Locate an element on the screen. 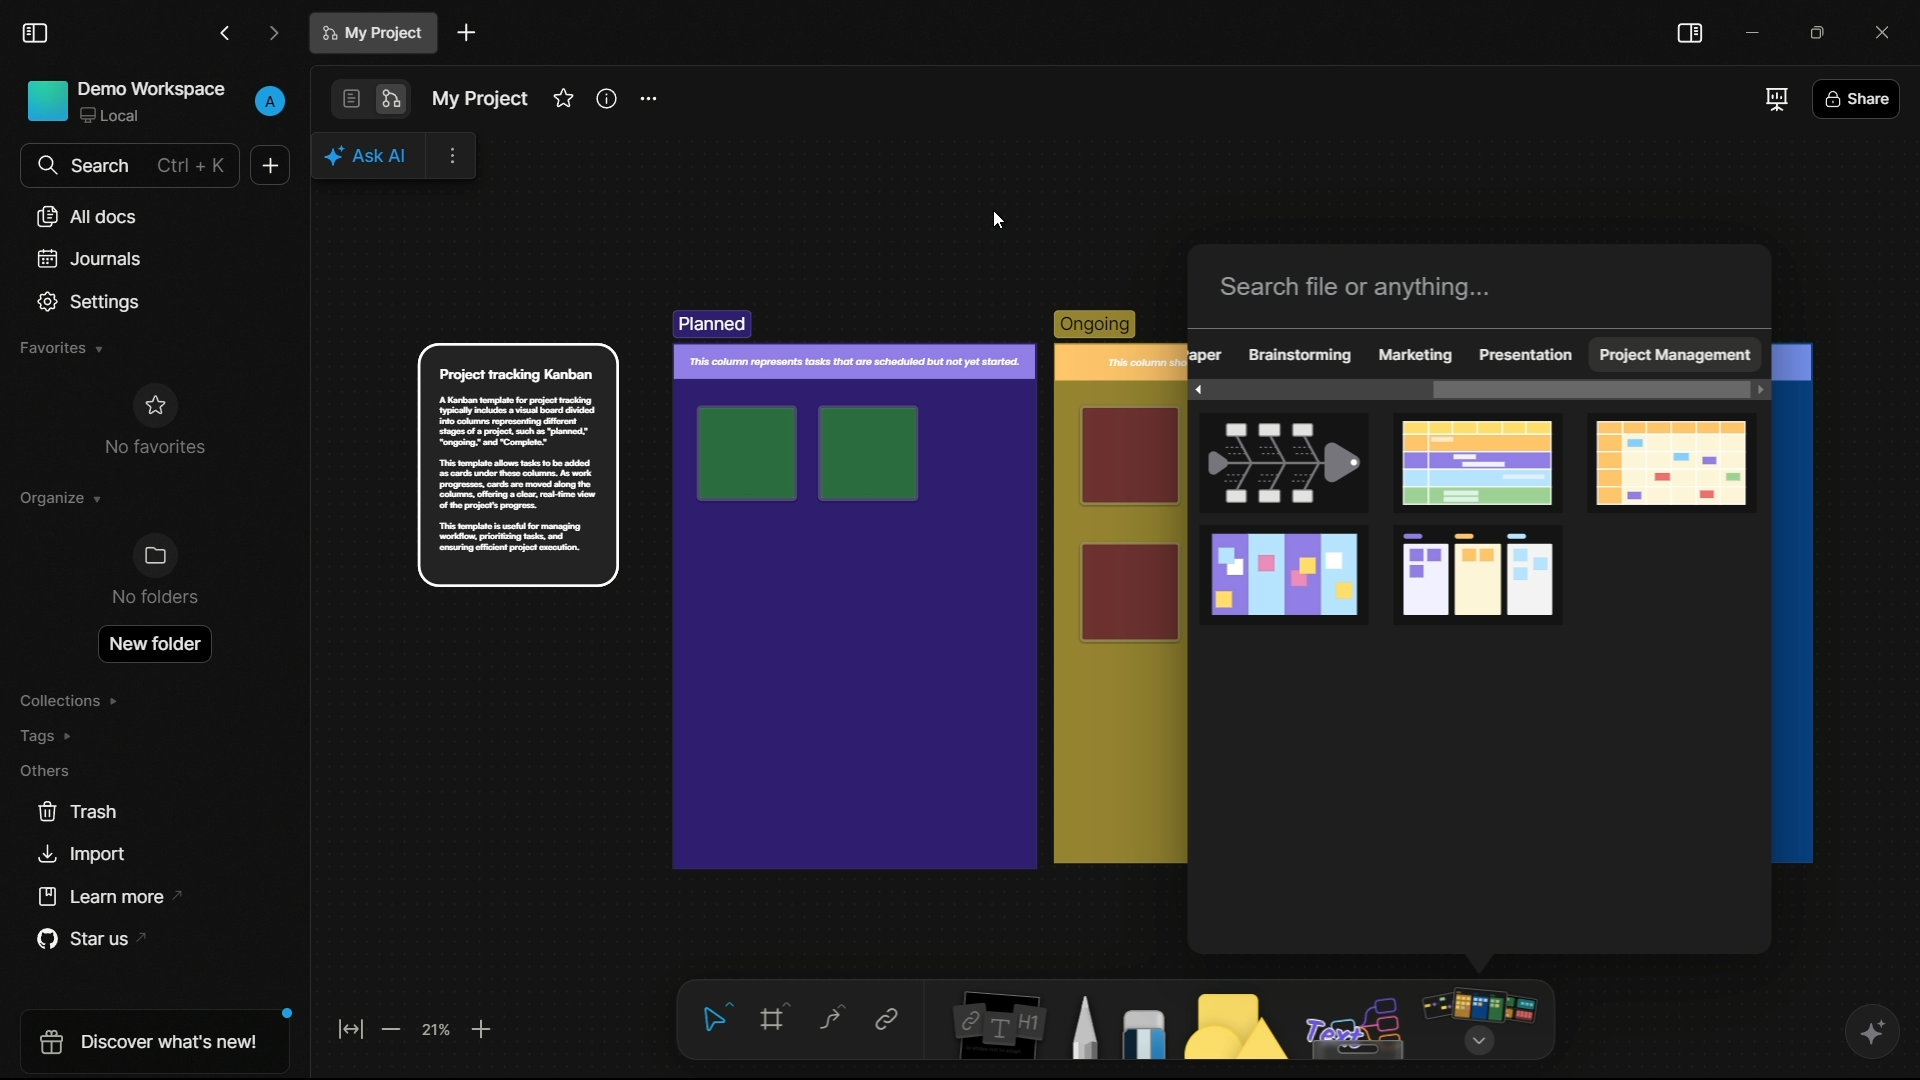 The height and width of the screenshot is (1080, 1920). scroll right is located at coordinates (1757, 389).